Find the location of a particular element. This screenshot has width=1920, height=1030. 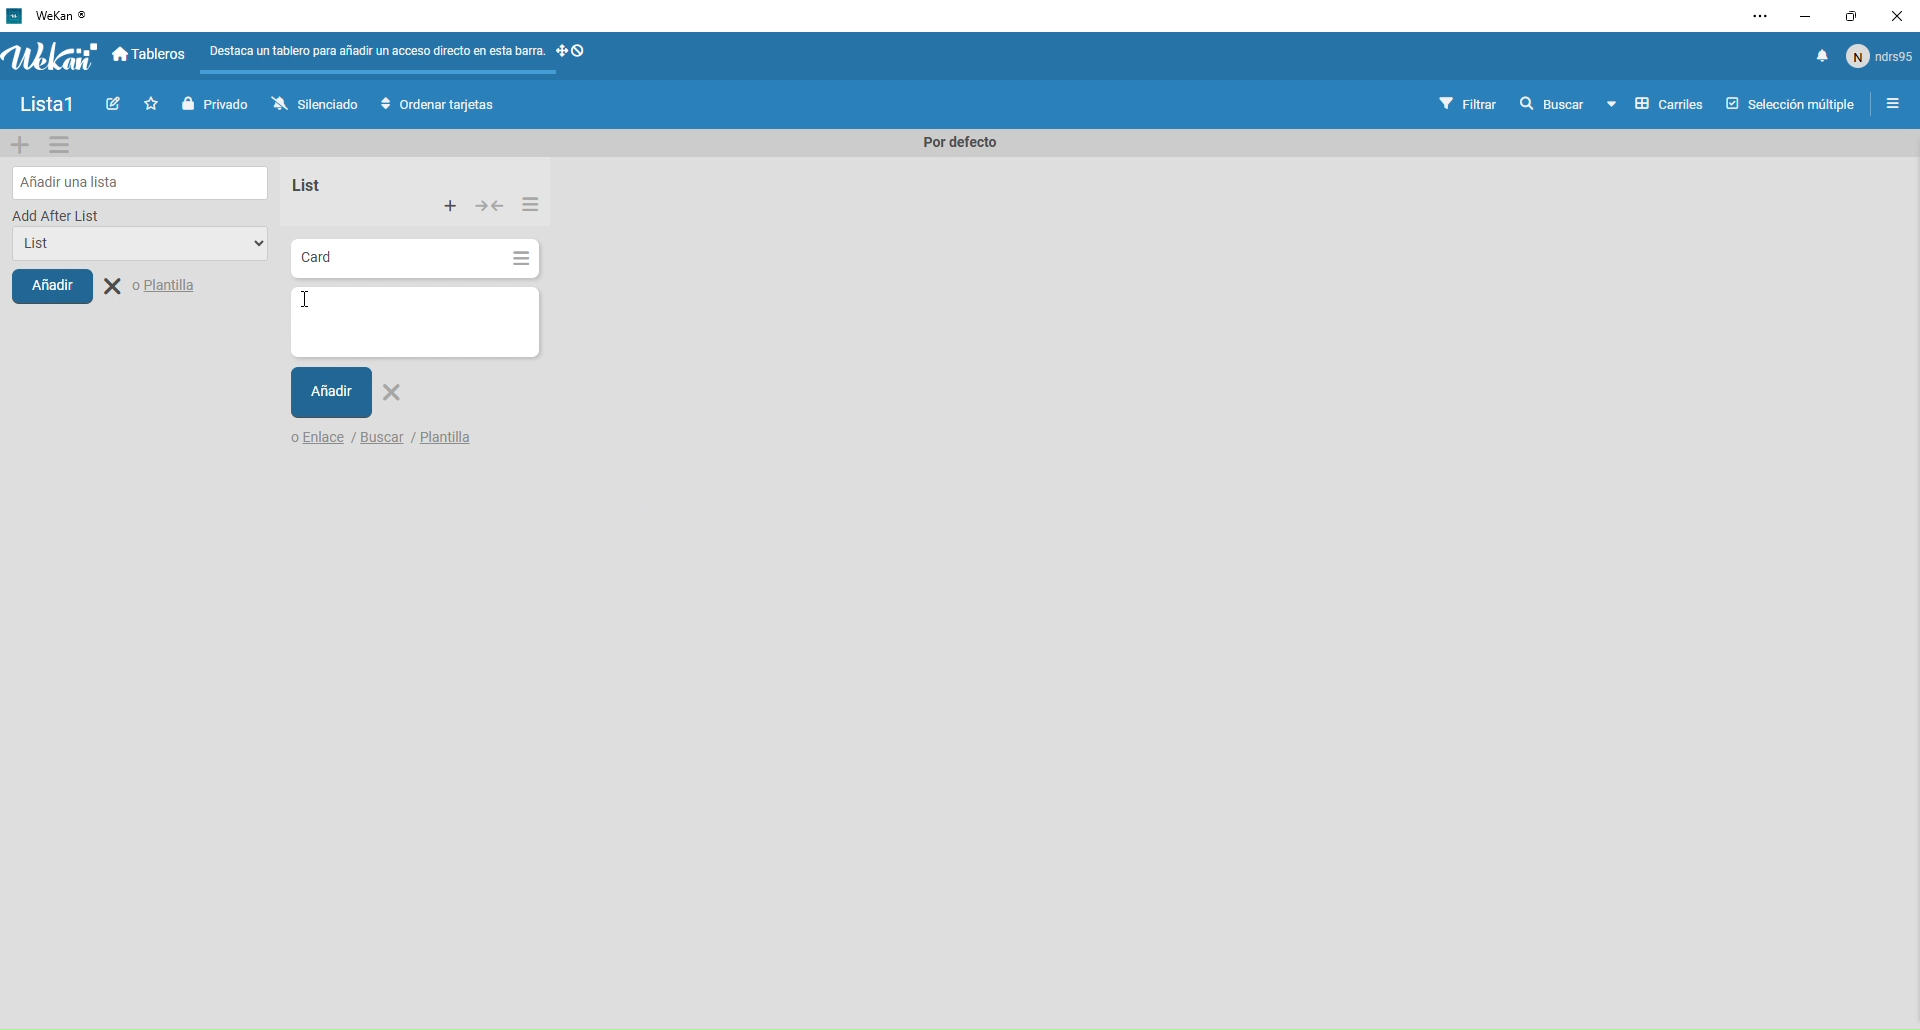

Add is located at coordinates (331, 393).